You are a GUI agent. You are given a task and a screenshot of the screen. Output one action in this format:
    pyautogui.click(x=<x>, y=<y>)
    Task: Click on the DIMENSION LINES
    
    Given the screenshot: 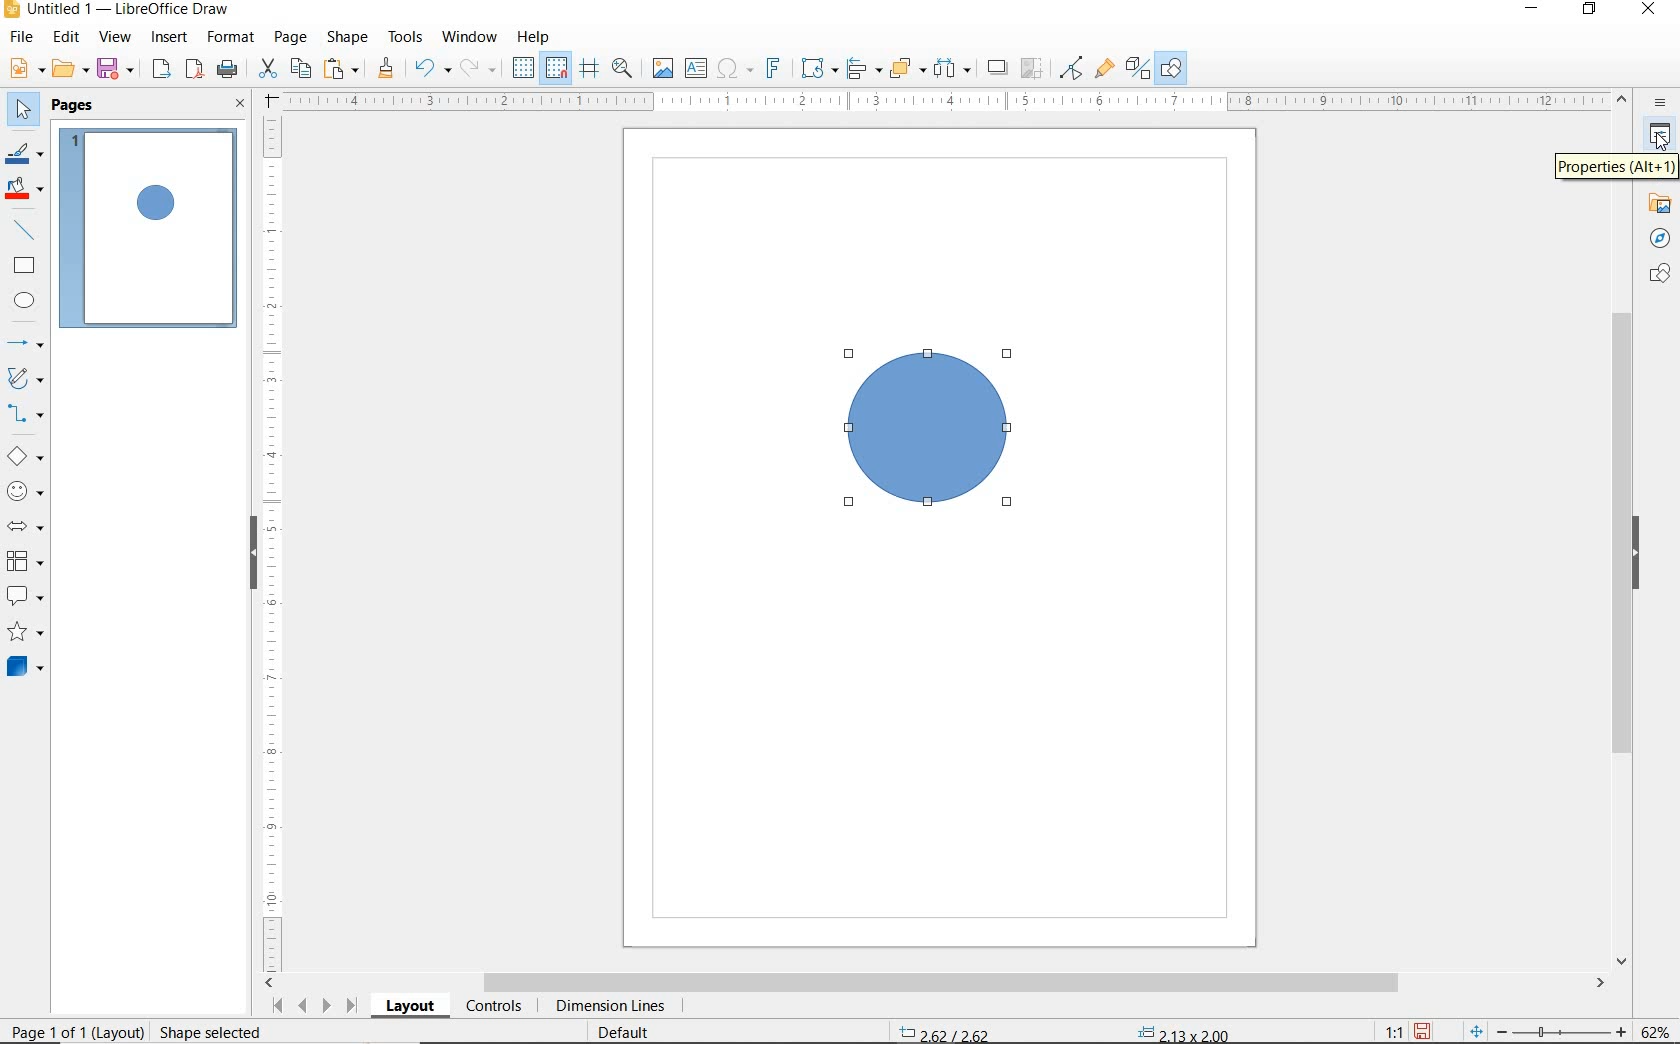 What is the action you would take?
    pyautogui.click(x=614, y=1006)
    